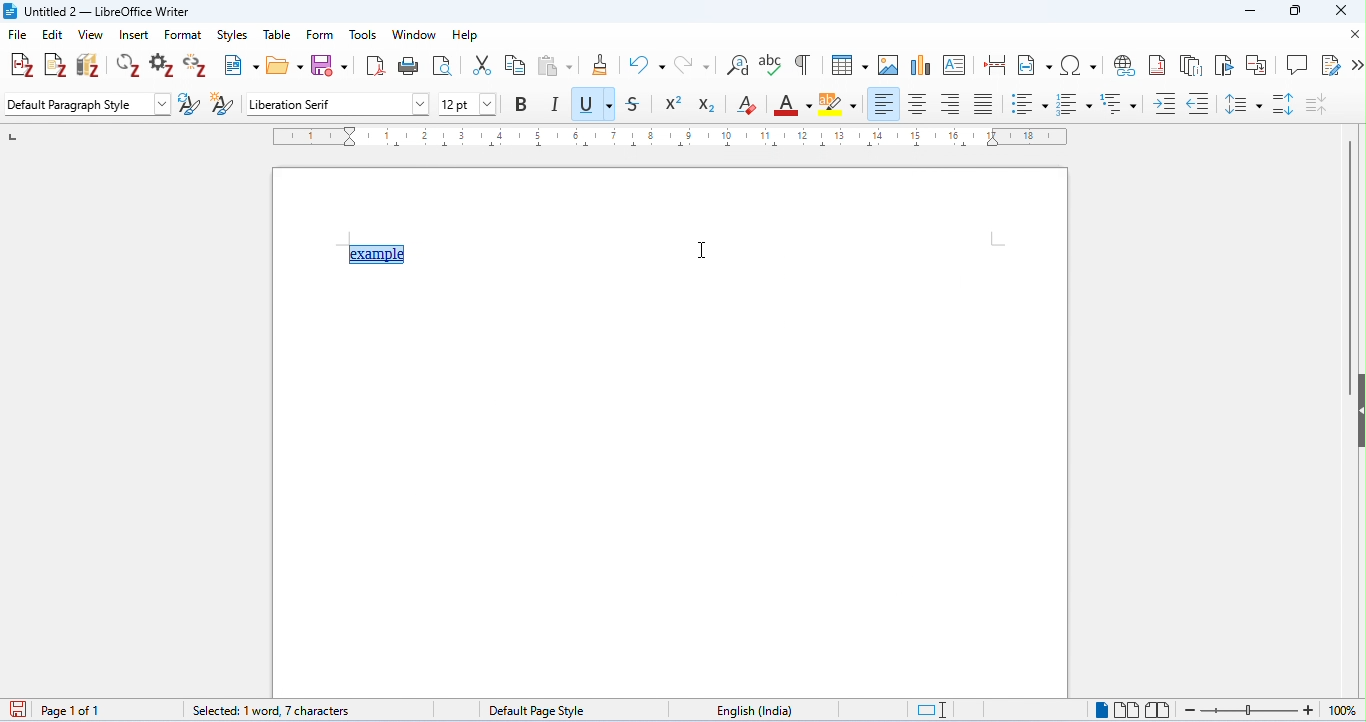 Image resolution: width=1366 pixels, height=722 pixels. What do you see at coordinates (1332, 64) in the screenshot?
I see `show track changes function` at bounding box center [1332, 64].